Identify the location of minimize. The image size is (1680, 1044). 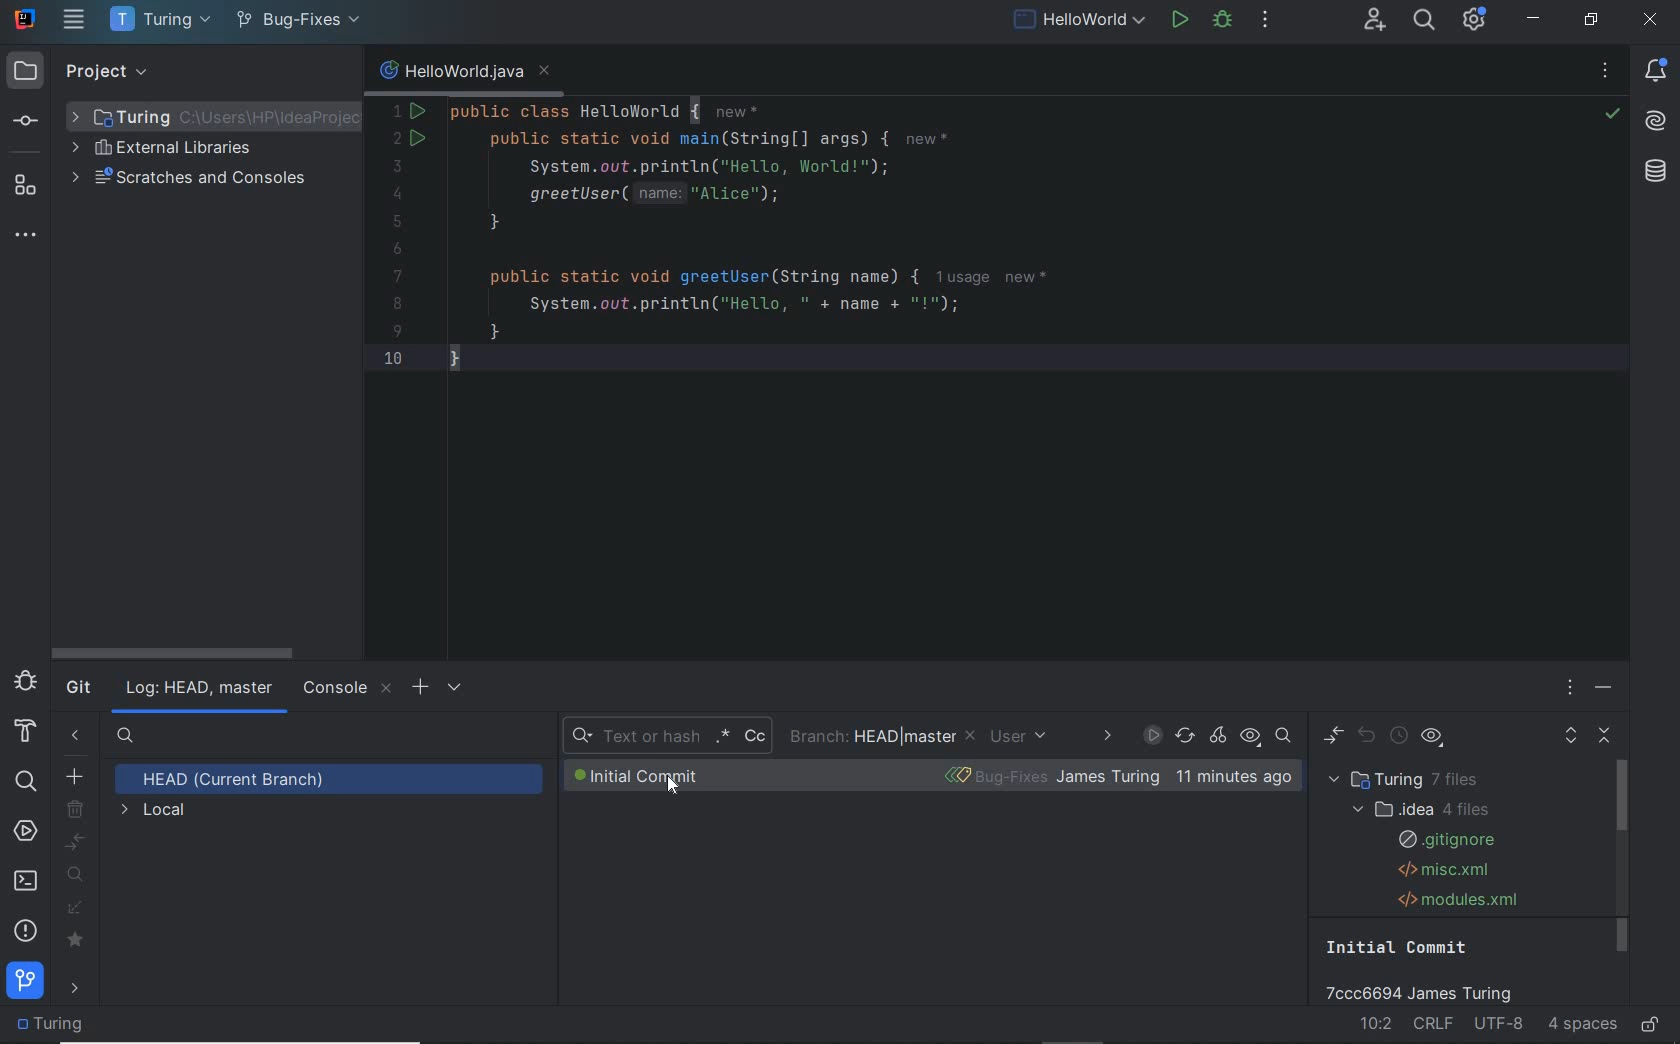
(1535, 19).